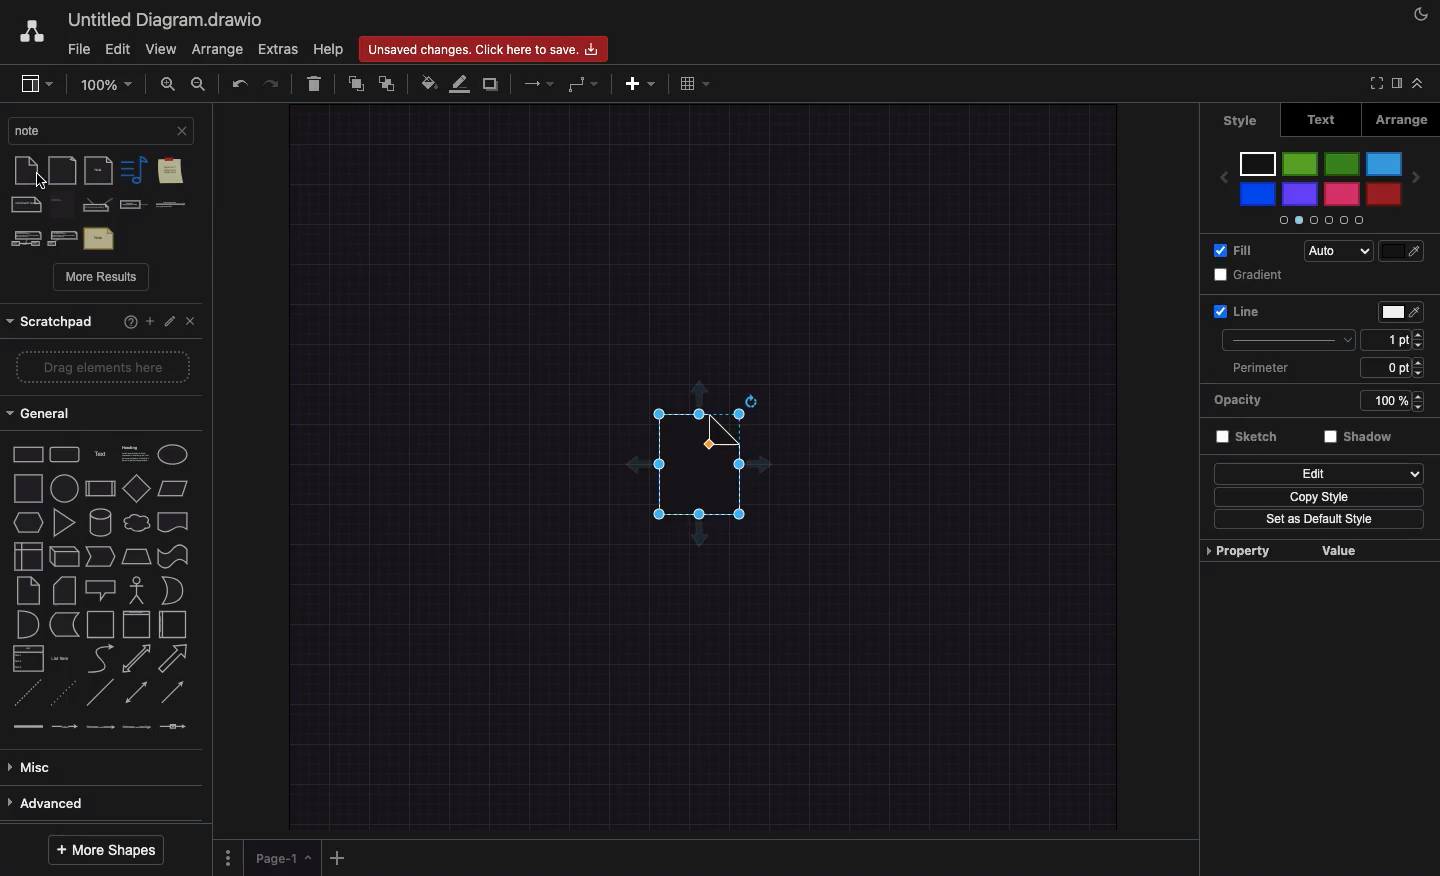 This screenshot has height=876, width=1440. Describe the element at coordinates (65, 732) in the screenshot. I see `connector with label` at that location.